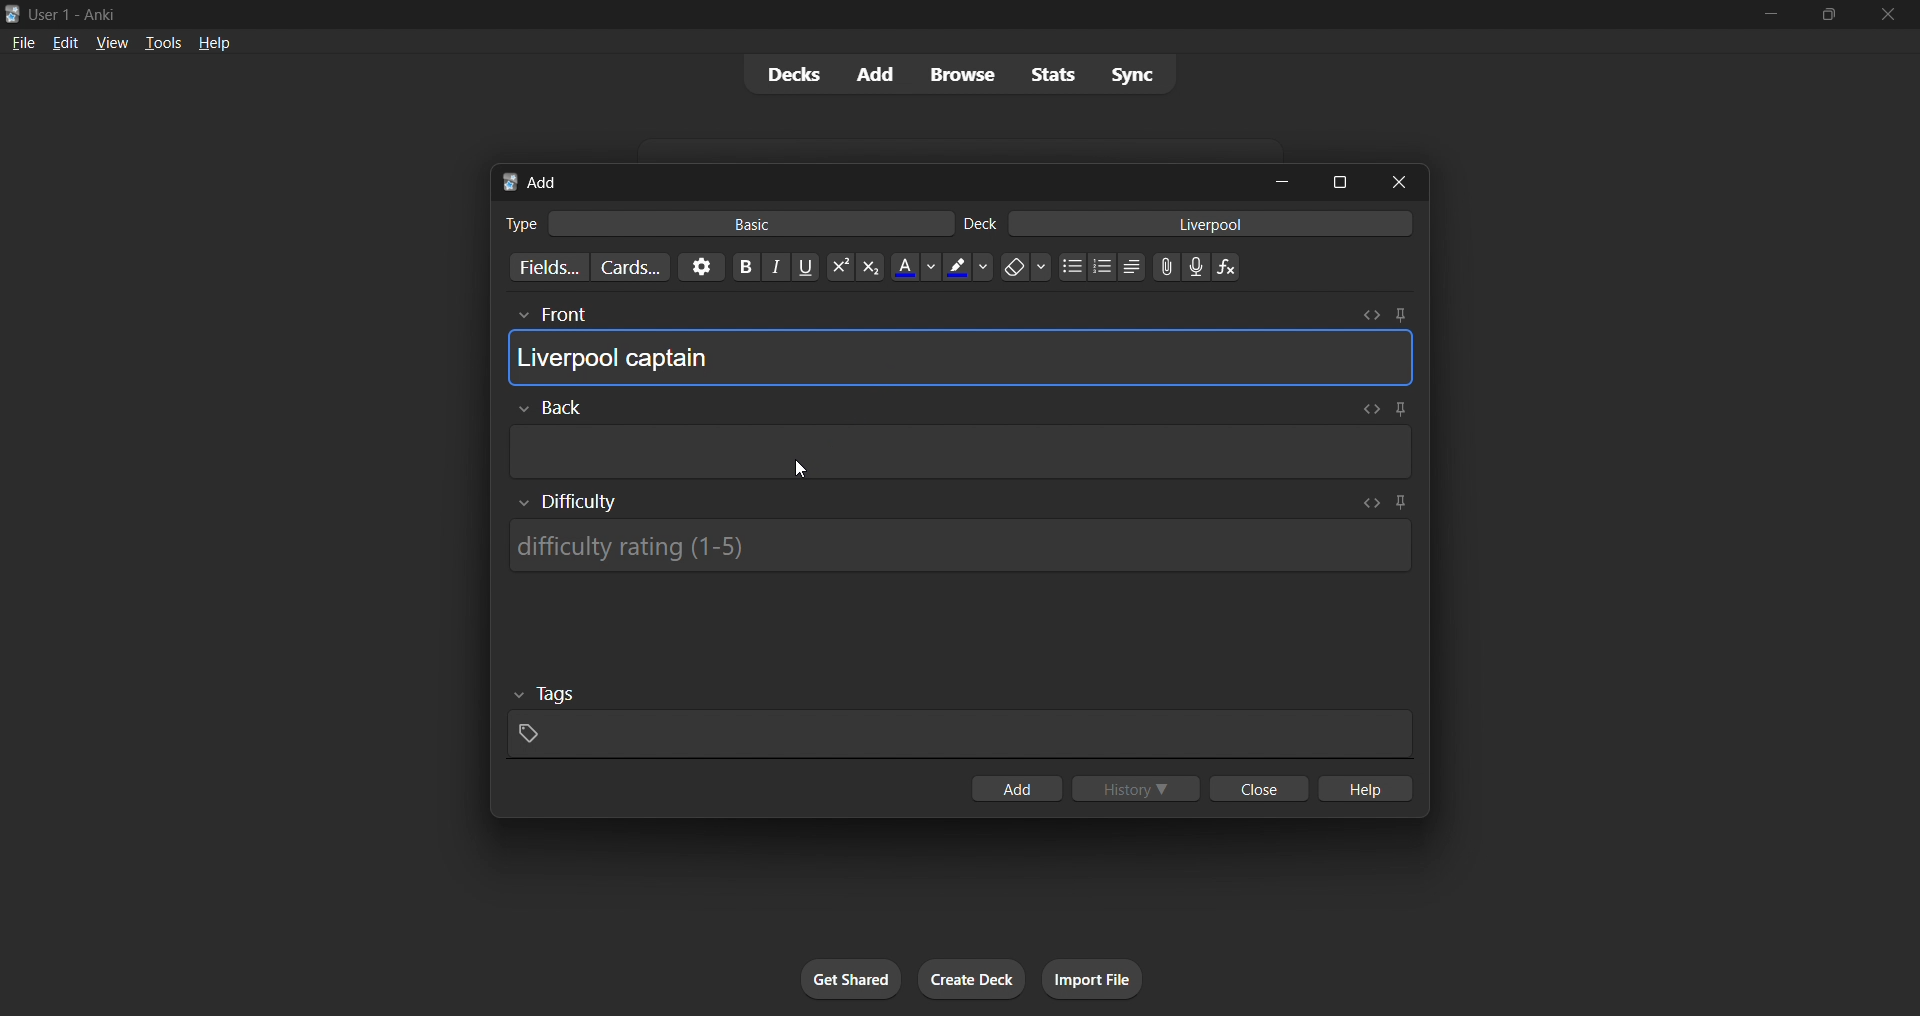 This screenshot has height=1016, width=1920. Describe the element at coordinates (1027, 267) in the screenshot. I see `Remove formatting options` at that location.